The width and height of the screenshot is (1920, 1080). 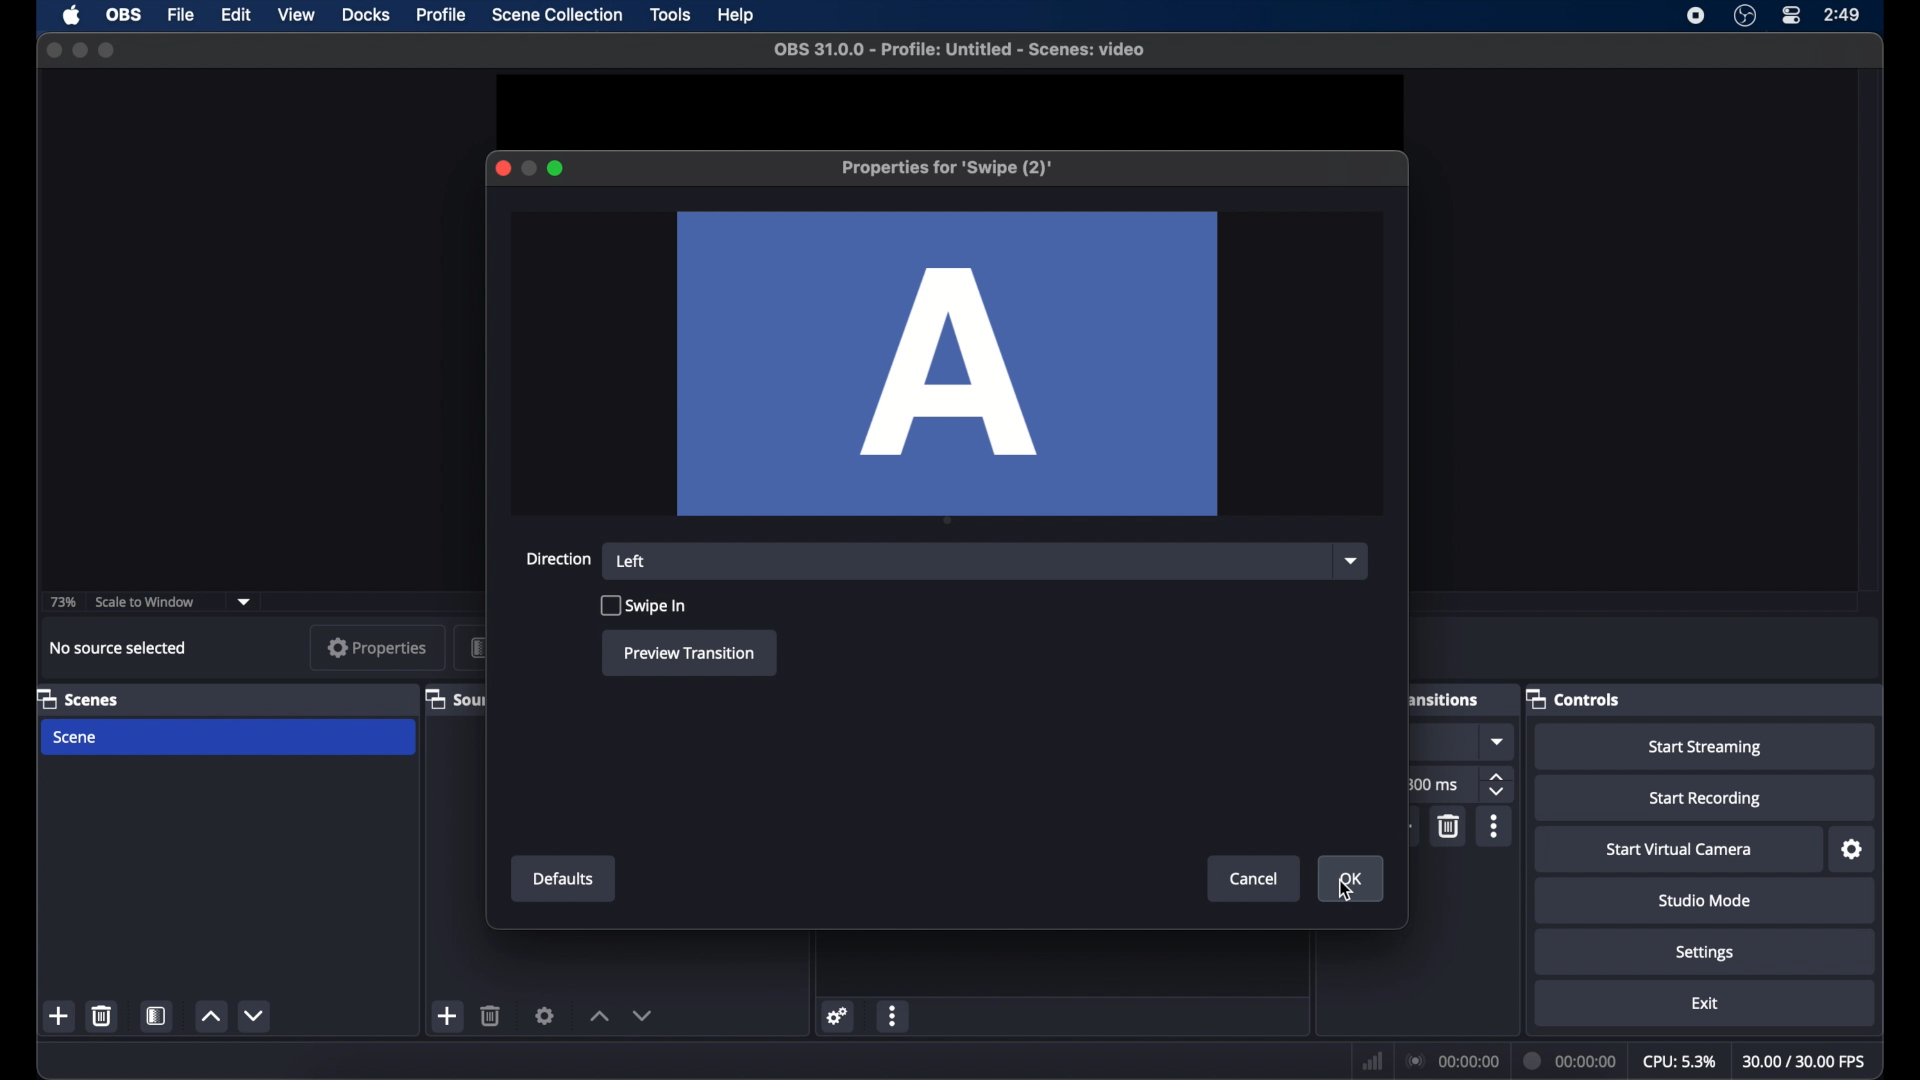 What do you see at coordinates (1576, 700) in the screenshot?
I see `controls` at bounding box center [1576, 700].